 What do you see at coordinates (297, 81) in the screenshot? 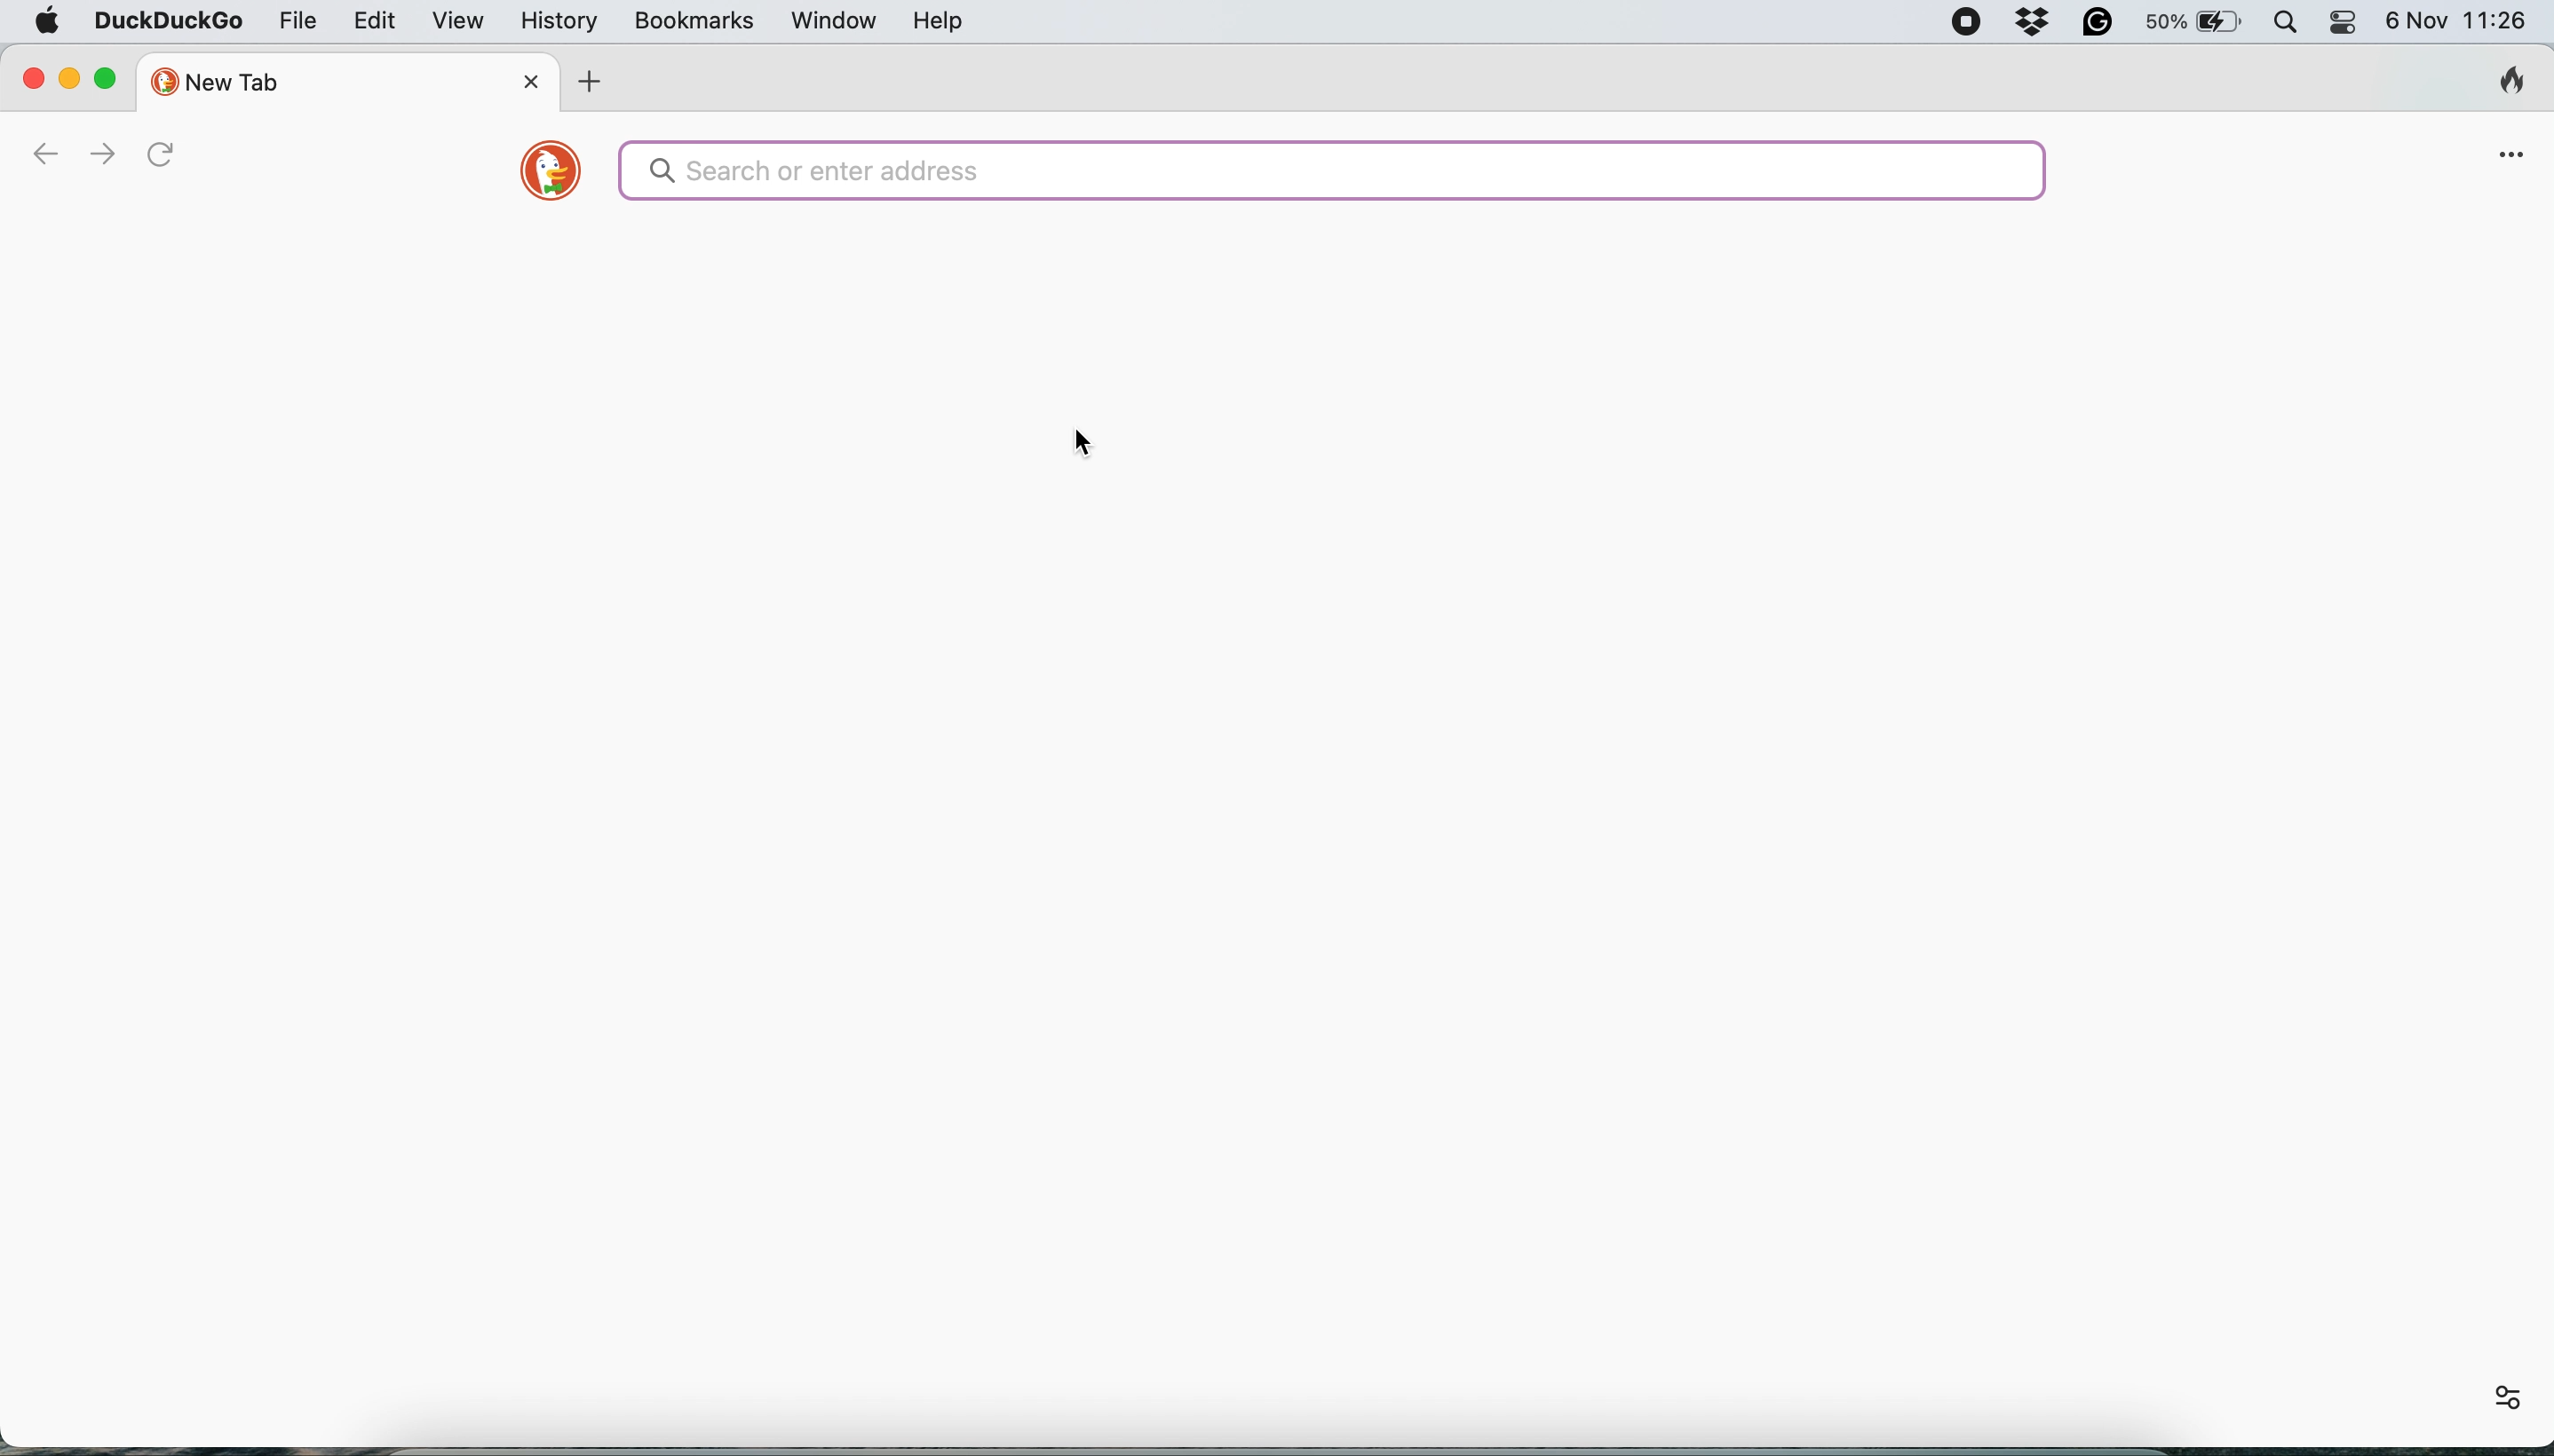
I see `new tab` at bounding box center [297, 81].